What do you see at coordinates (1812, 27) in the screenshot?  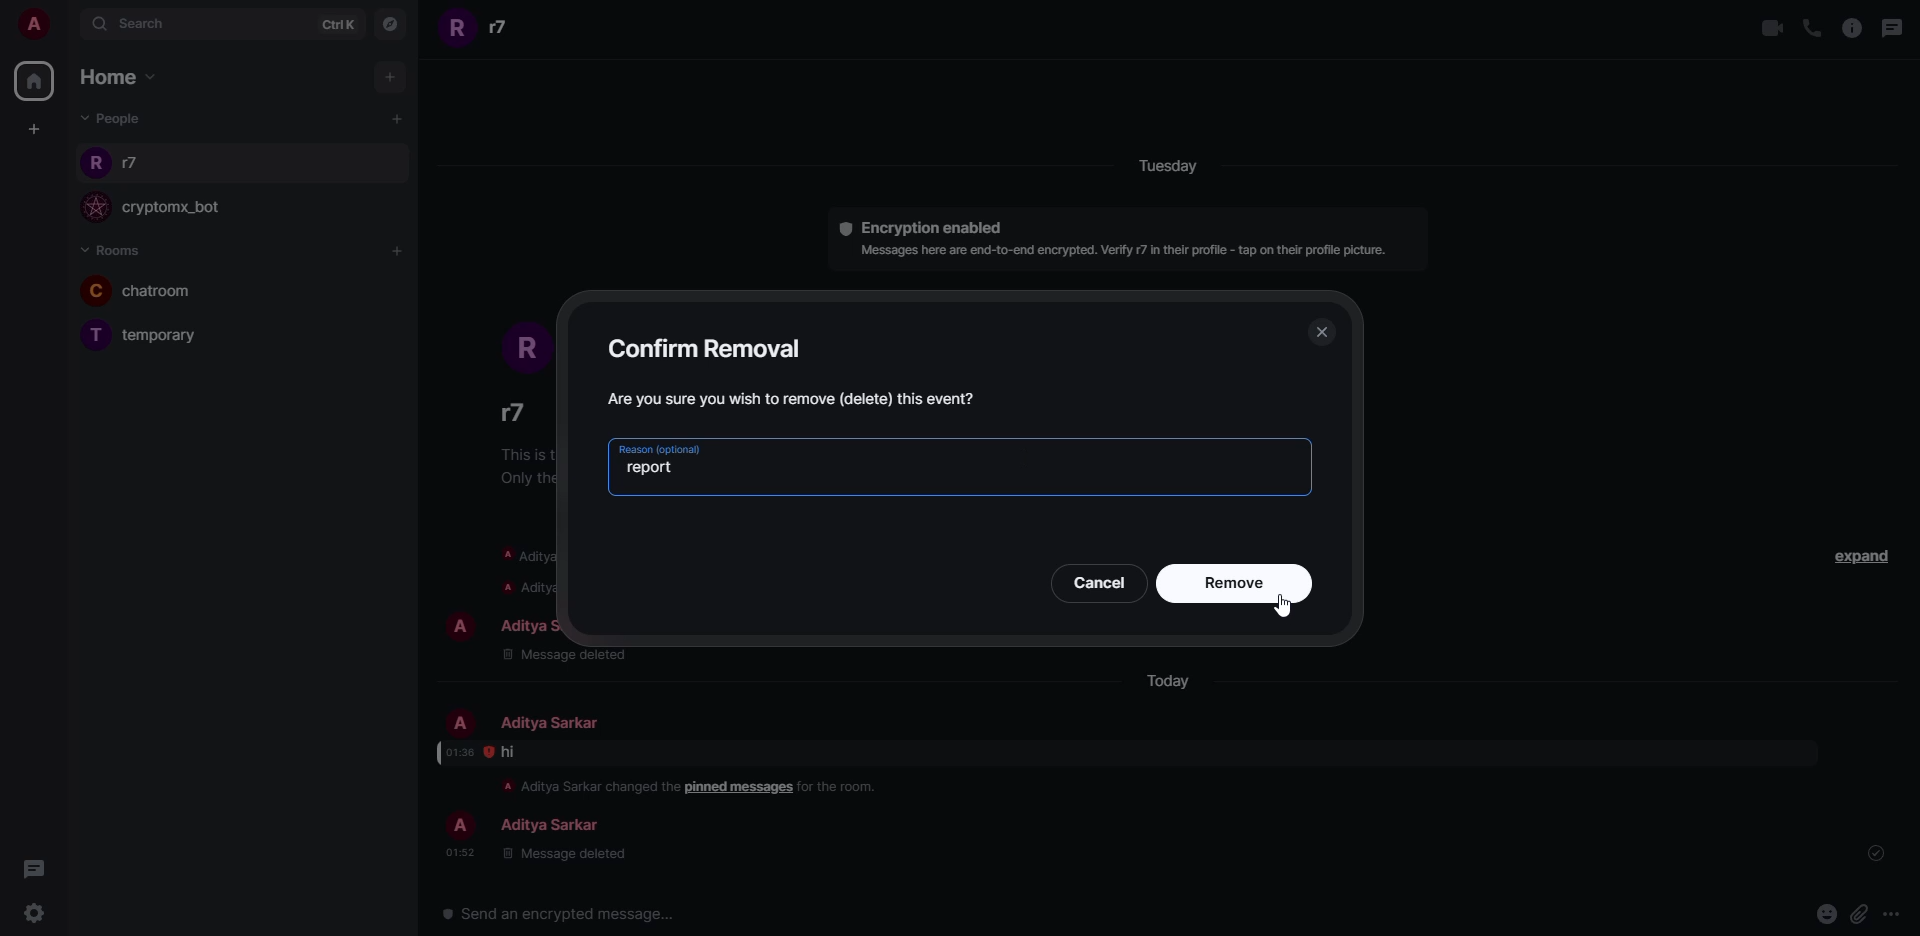 I see `voice call` at bounding box center [1812, 27].